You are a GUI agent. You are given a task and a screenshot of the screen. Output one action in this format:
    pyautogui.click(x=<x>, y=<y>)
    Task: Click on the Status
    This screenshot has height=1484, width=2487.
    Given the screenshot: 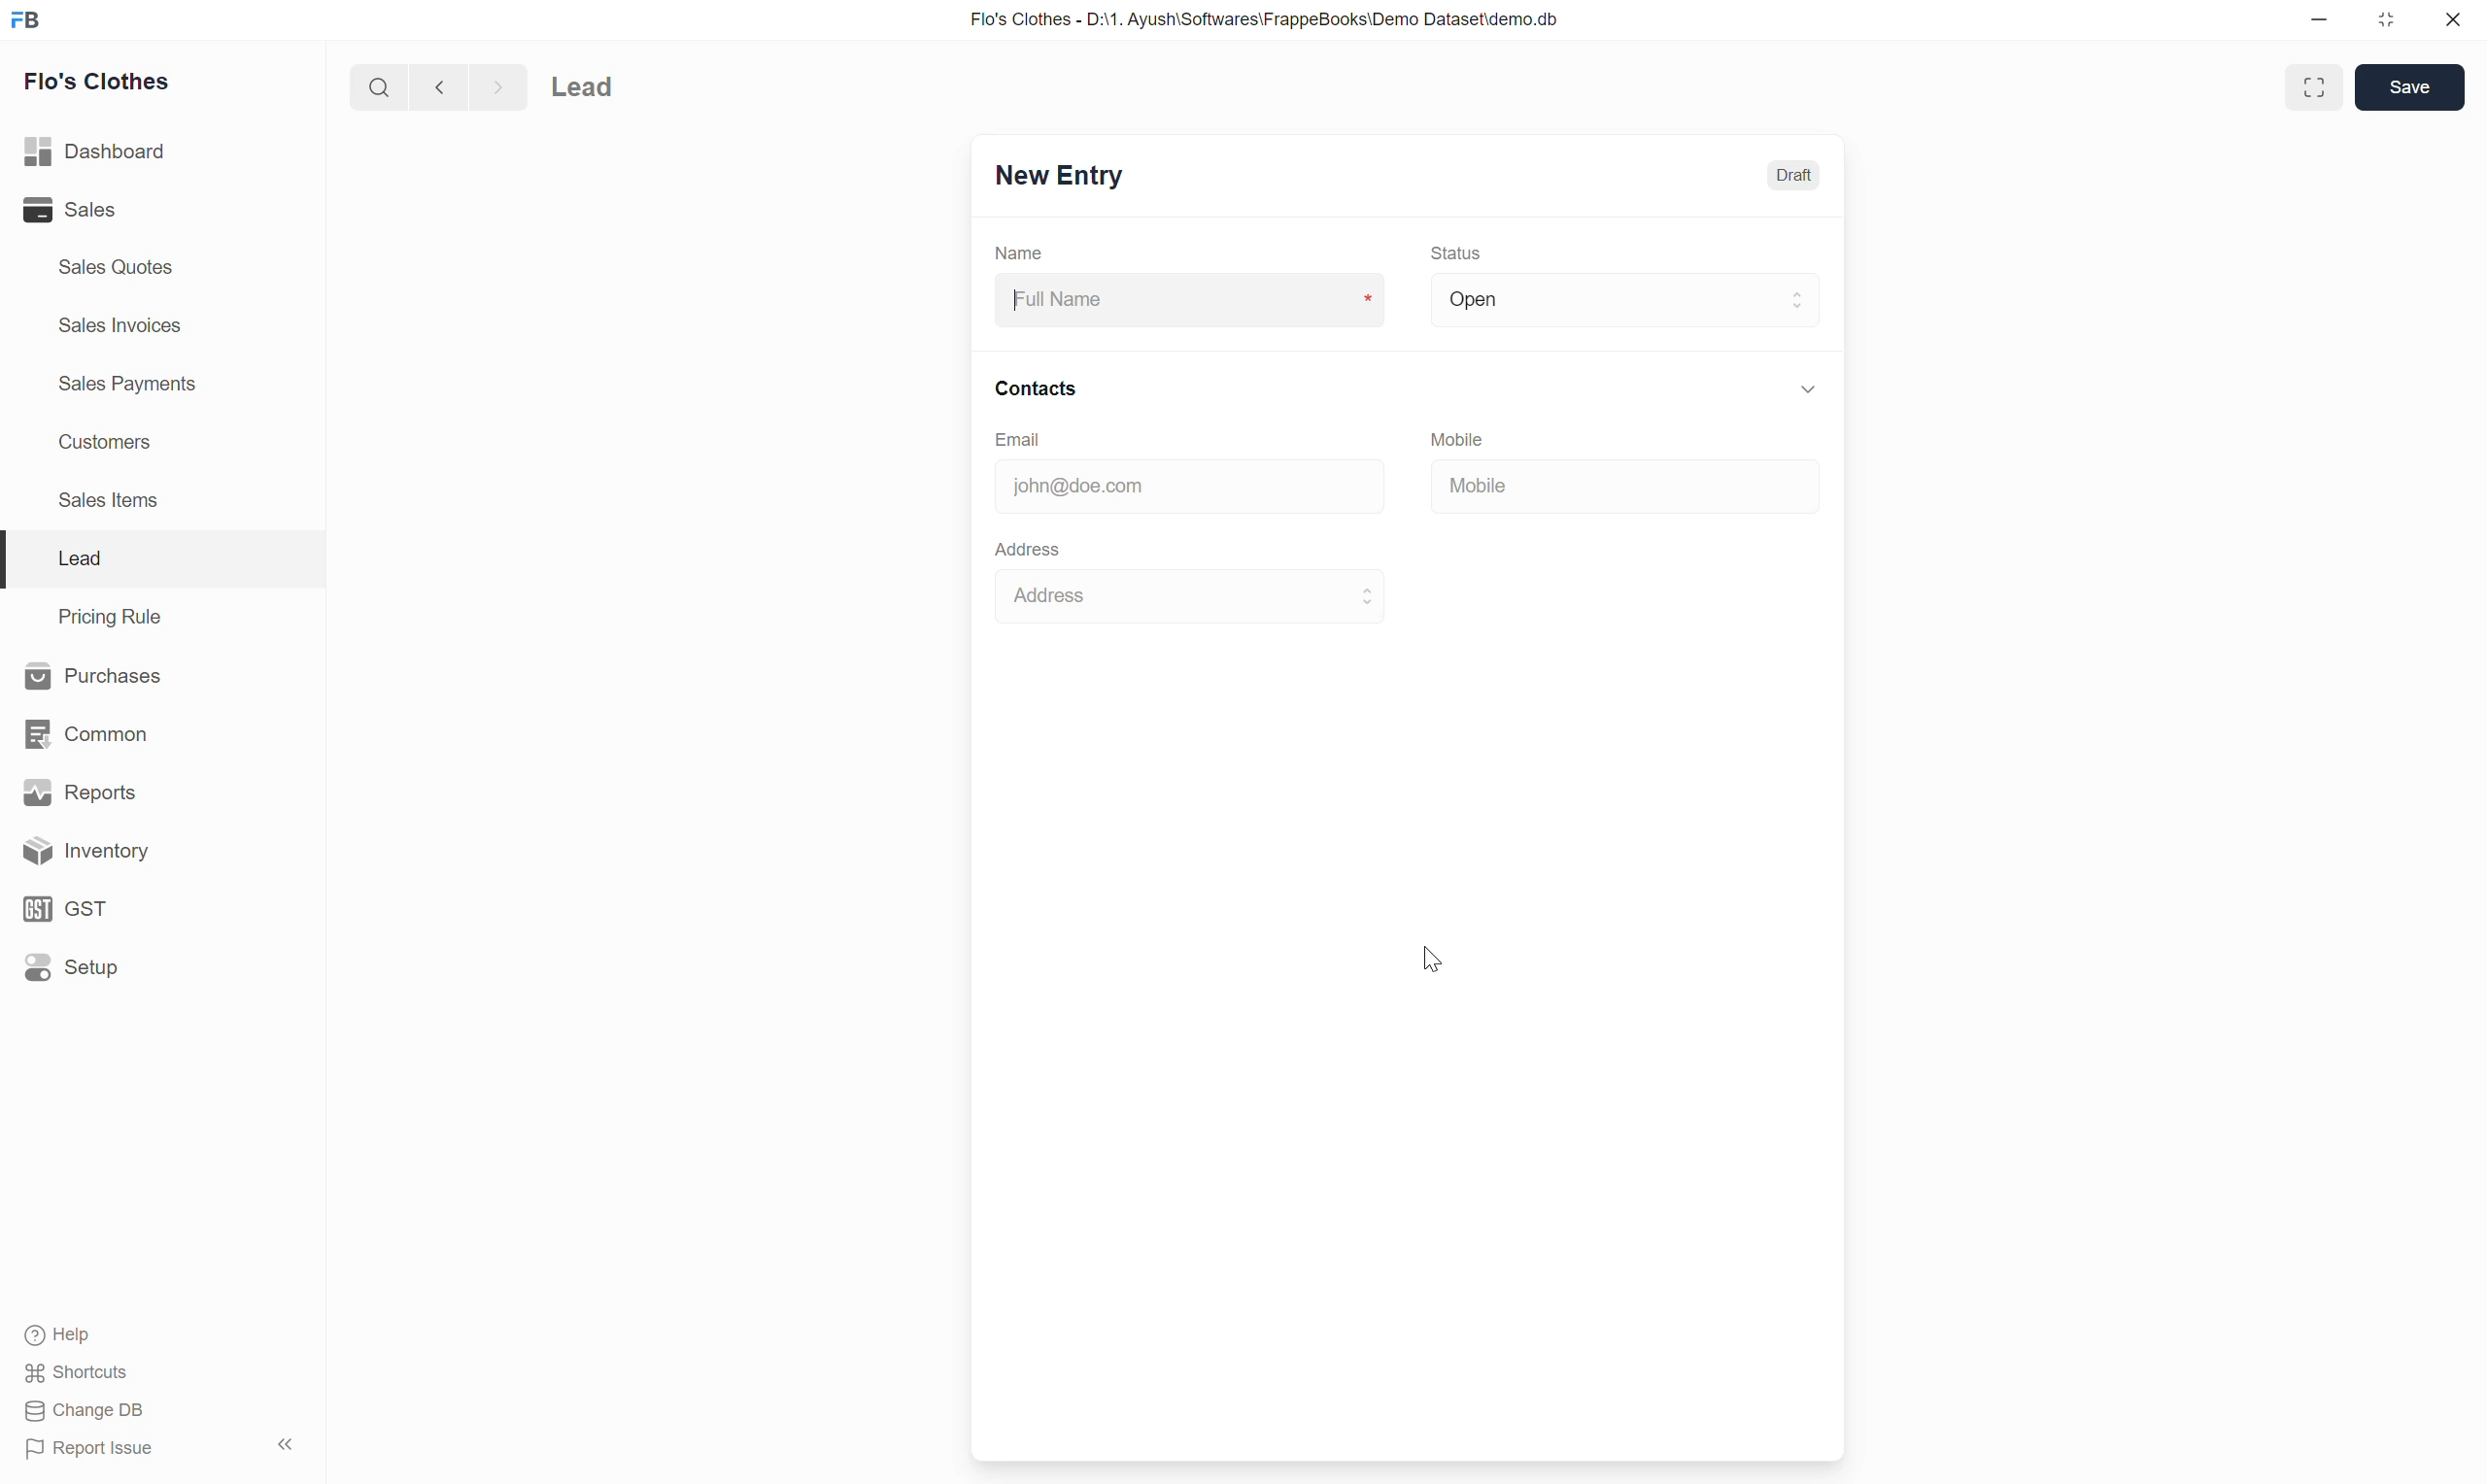 What is the action you would take?
    pyautogui.click(x=1459, y=253)
    